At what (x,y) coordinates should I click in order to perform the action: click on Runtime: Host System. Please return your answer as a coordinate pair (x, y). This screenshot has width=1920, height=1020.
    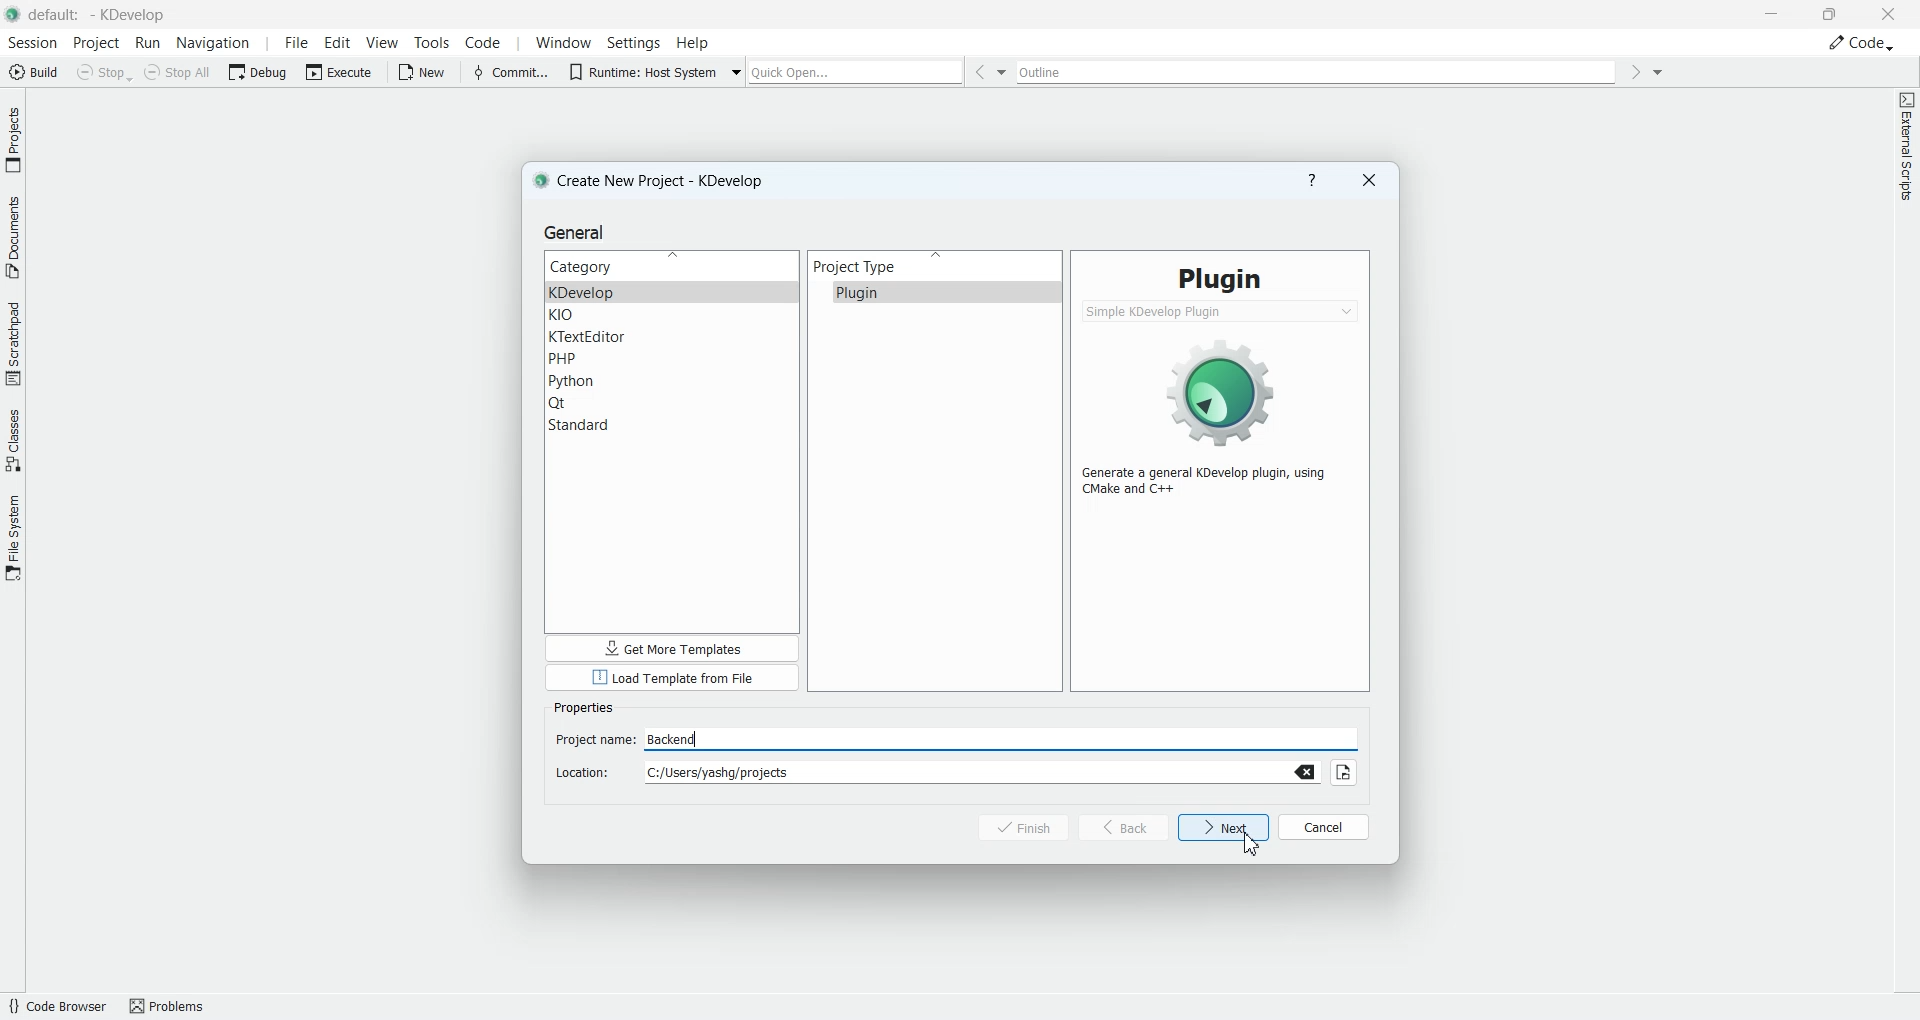
    Looking at the image, I should click on (640, 70).